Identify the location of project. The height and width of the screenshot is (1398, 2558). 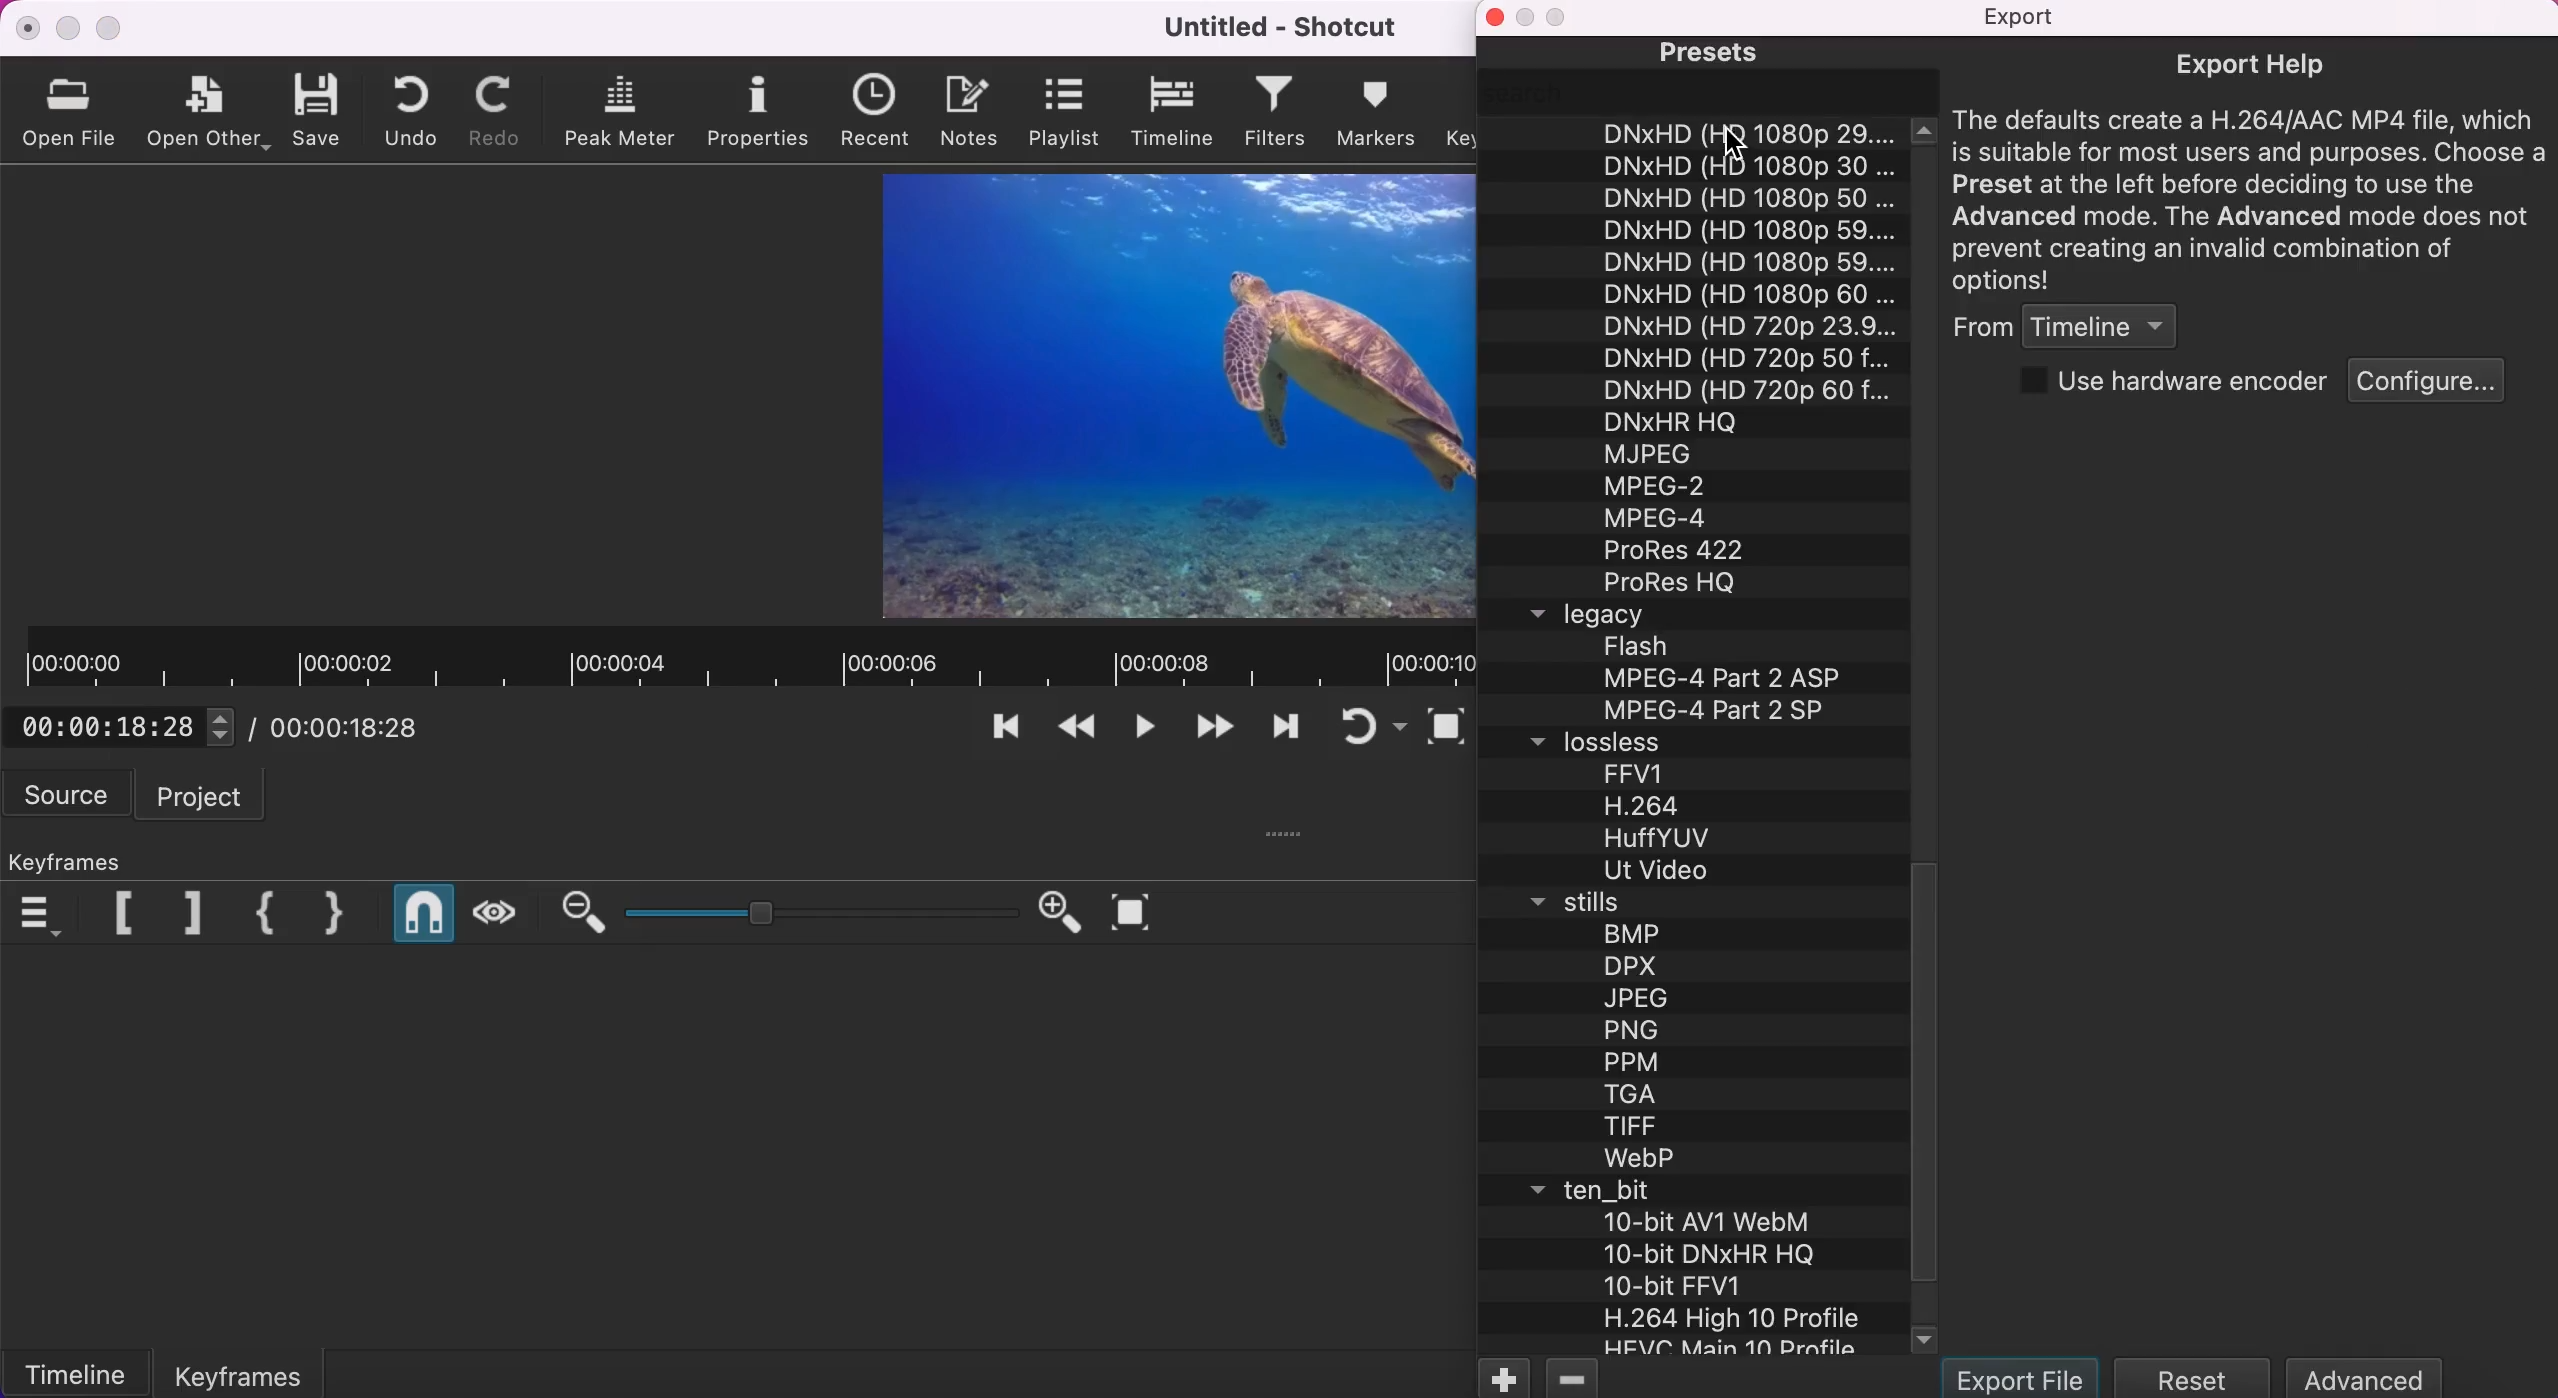
(209, 796).